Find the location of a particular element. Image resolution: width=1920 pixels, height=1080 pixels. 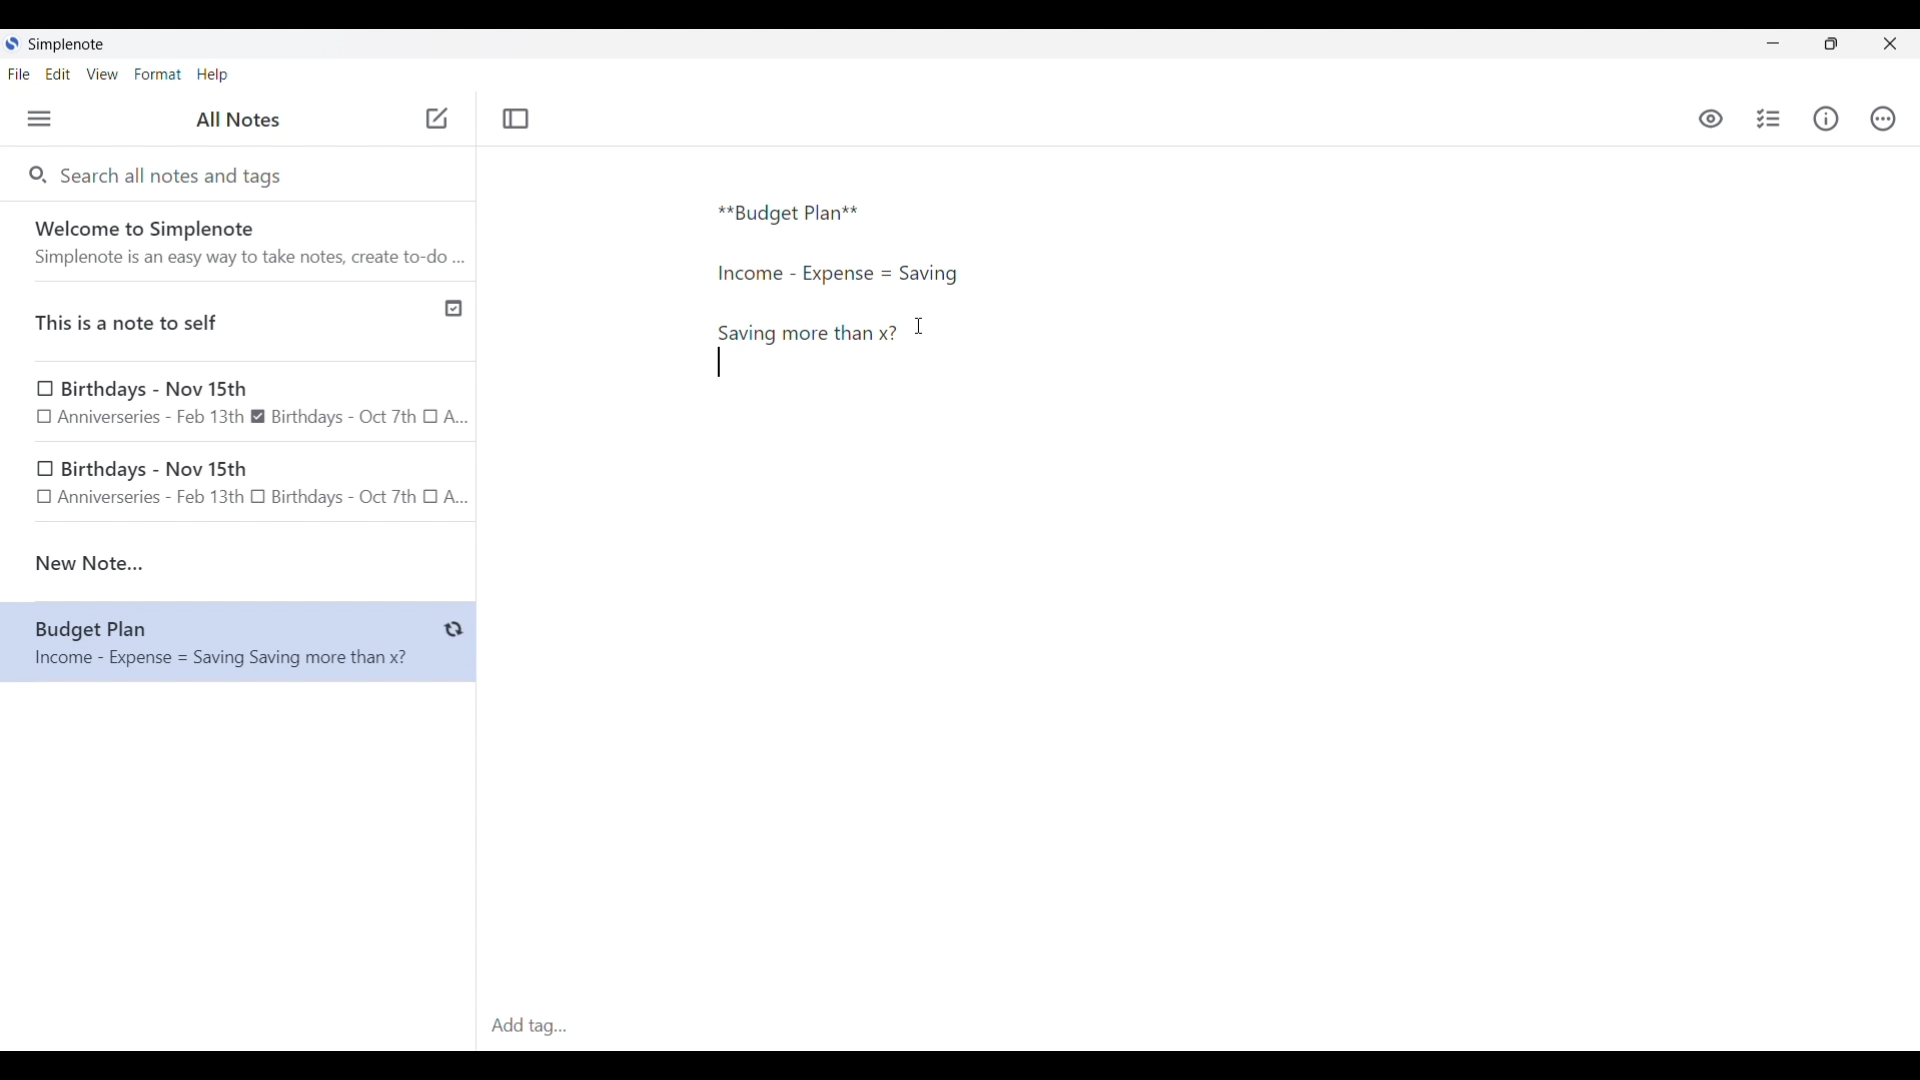

Insert checklist is located at coordinates (1770, 119).